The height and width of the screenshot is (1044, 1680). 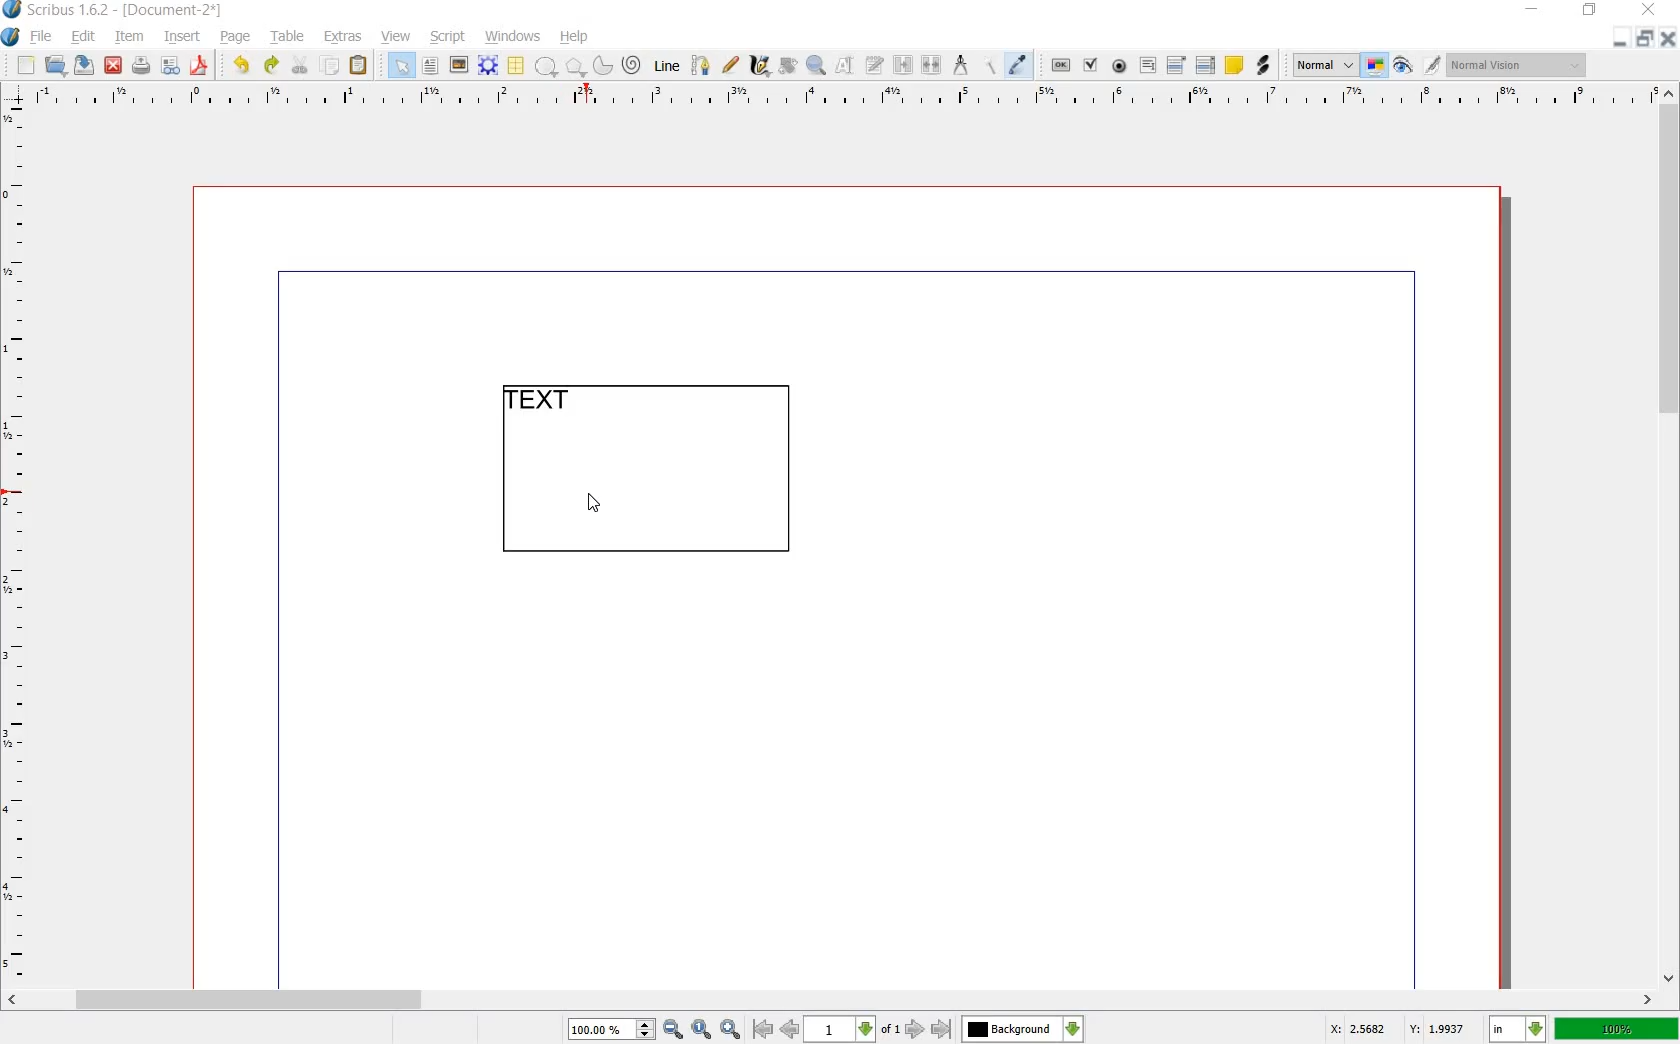 I want to click on in, so click(x=1519, y=1029).